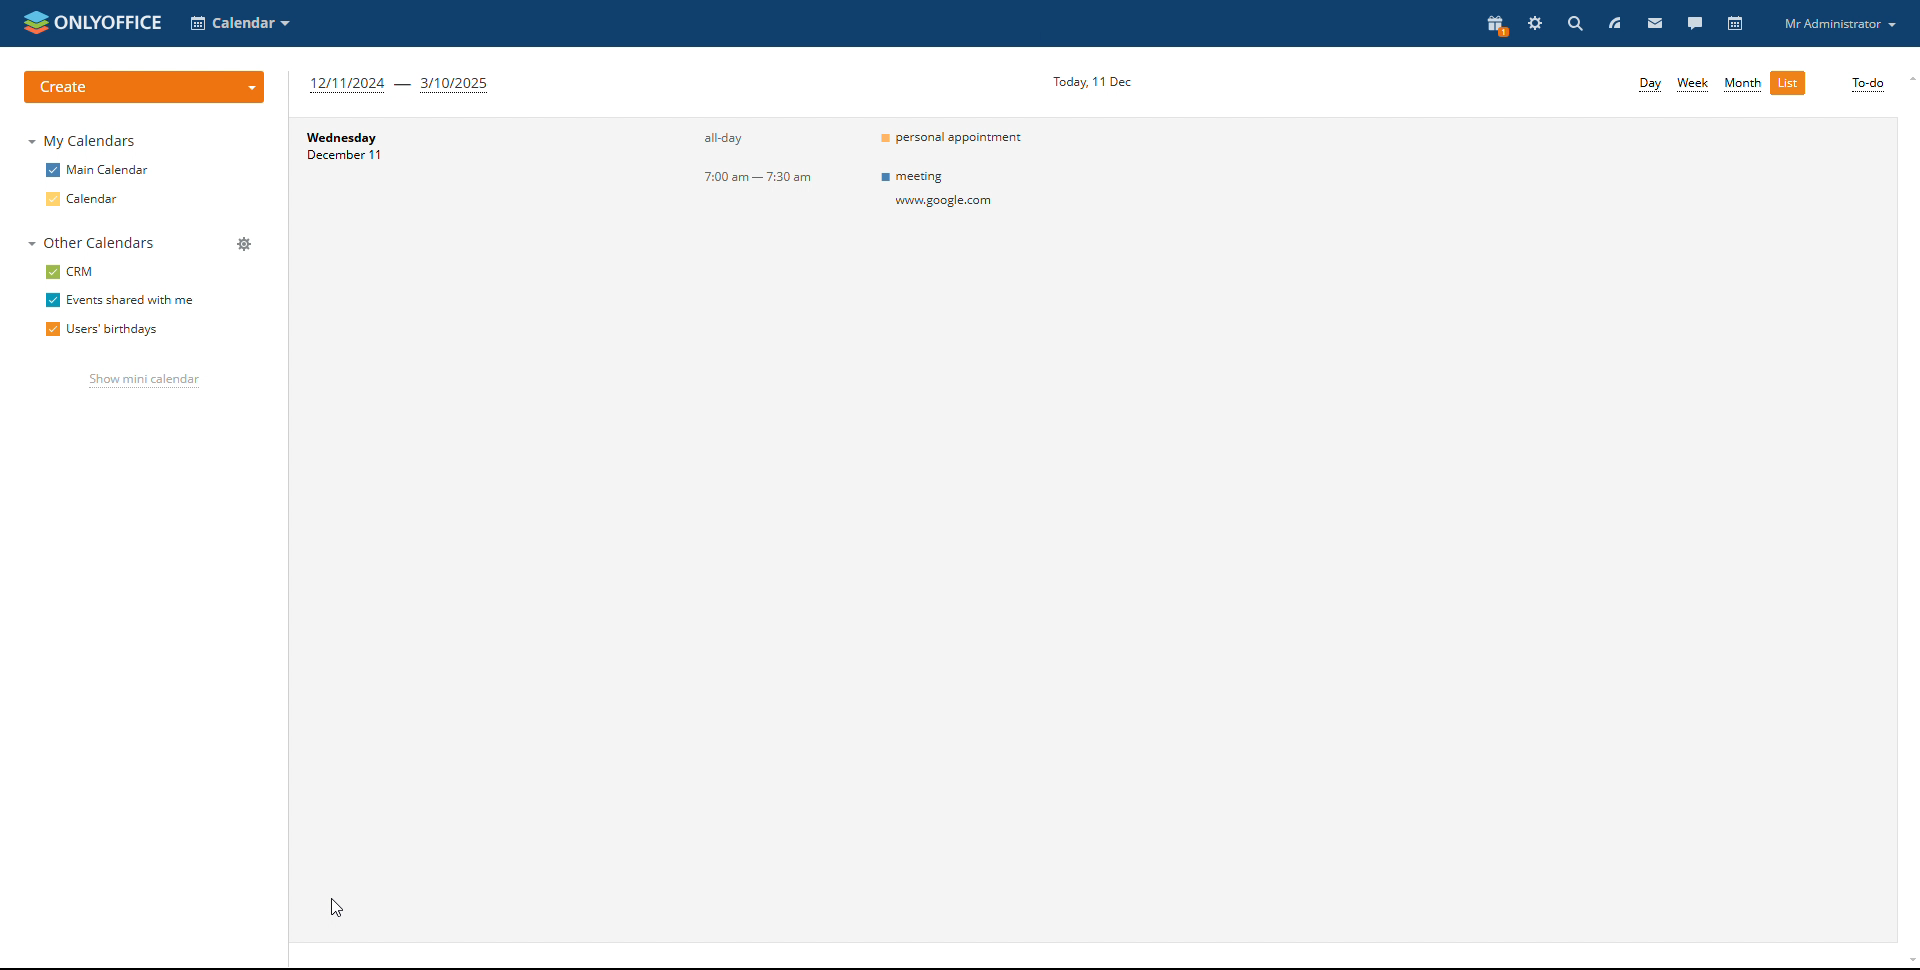 This screenshot has height=970, width=1920. Describe the element at coordinates (144, 87) in the screenshot. I see `create` at that location.